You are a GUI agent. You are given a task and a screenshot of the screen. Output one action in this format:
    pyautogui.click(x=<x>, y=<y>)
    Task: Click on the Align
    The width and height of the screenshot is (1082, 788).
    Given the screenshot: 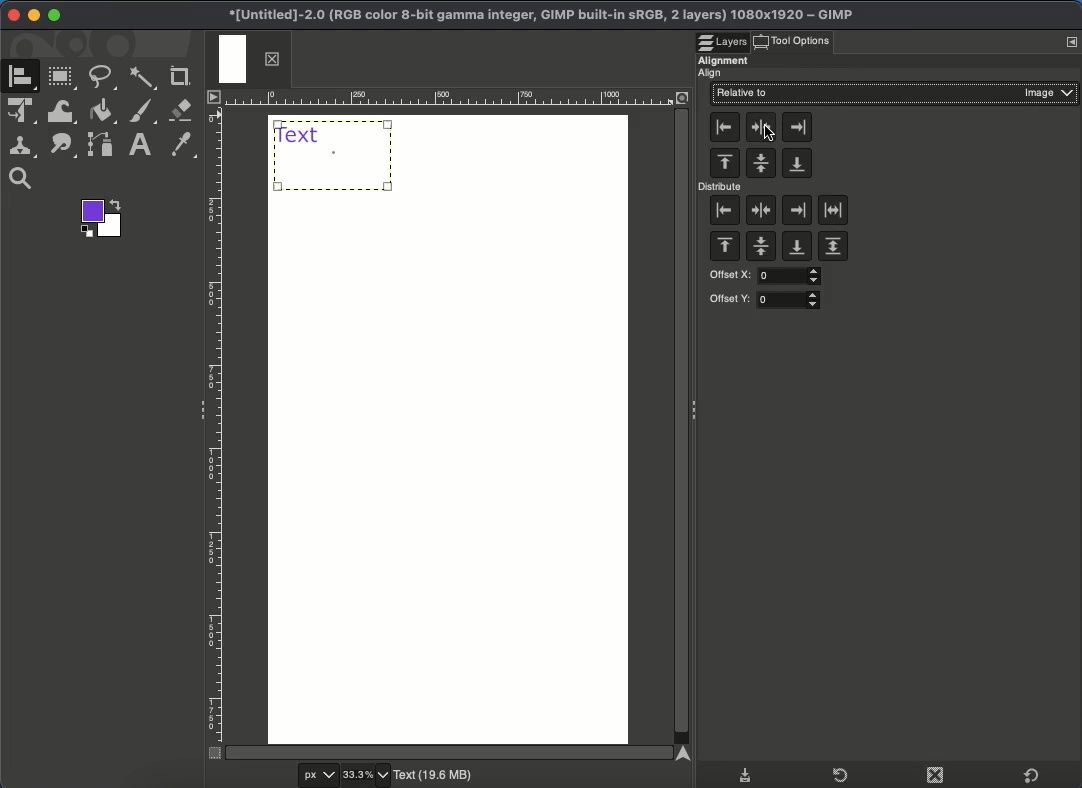 What is the action you would take?
    pyautogui.click(x=719, y=73)
    